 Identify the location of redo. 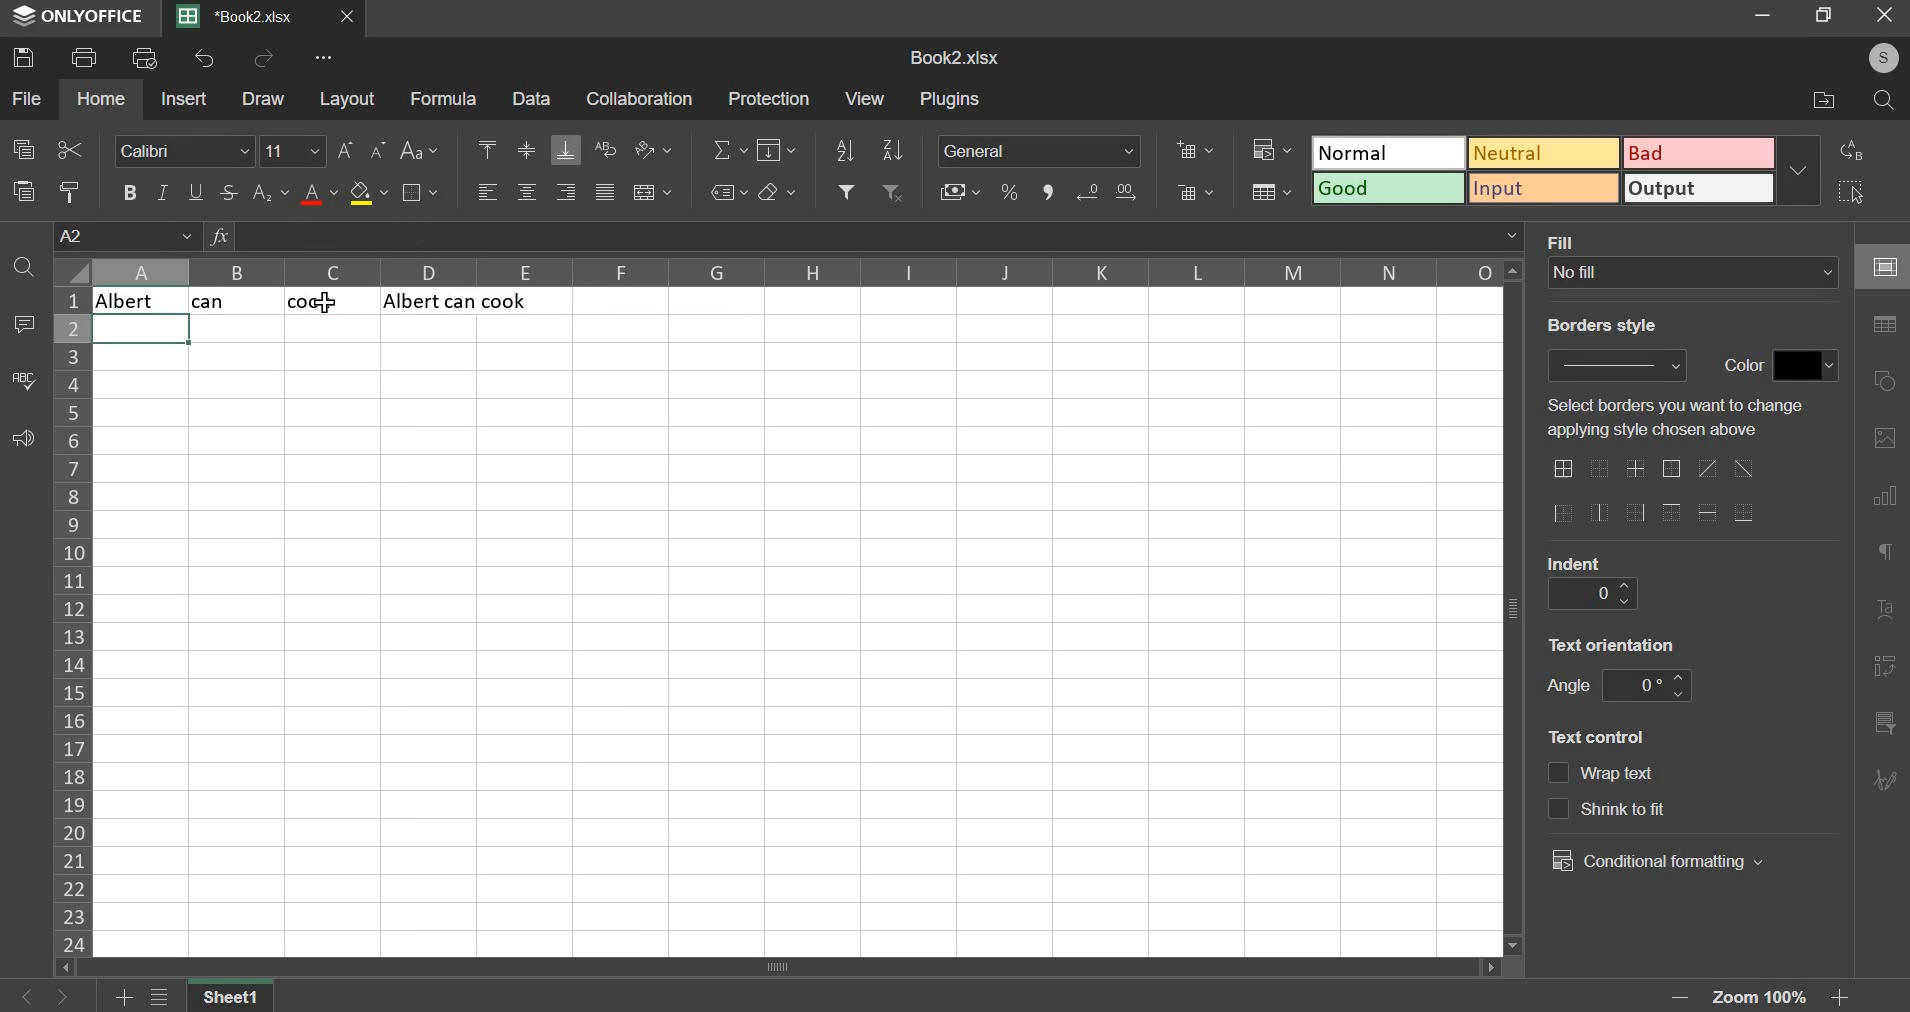
(266, 59).